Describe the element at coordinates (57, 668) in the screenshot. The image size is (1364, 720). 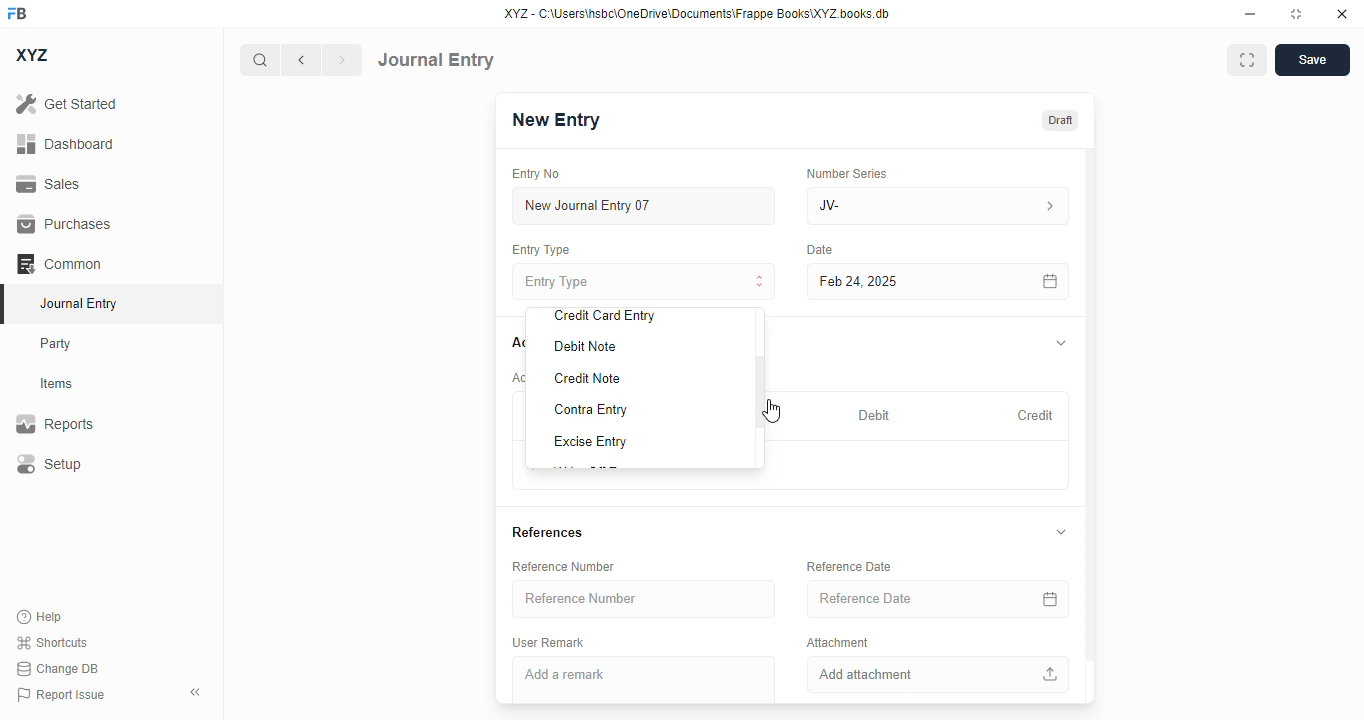
I see `change DB` at that location.